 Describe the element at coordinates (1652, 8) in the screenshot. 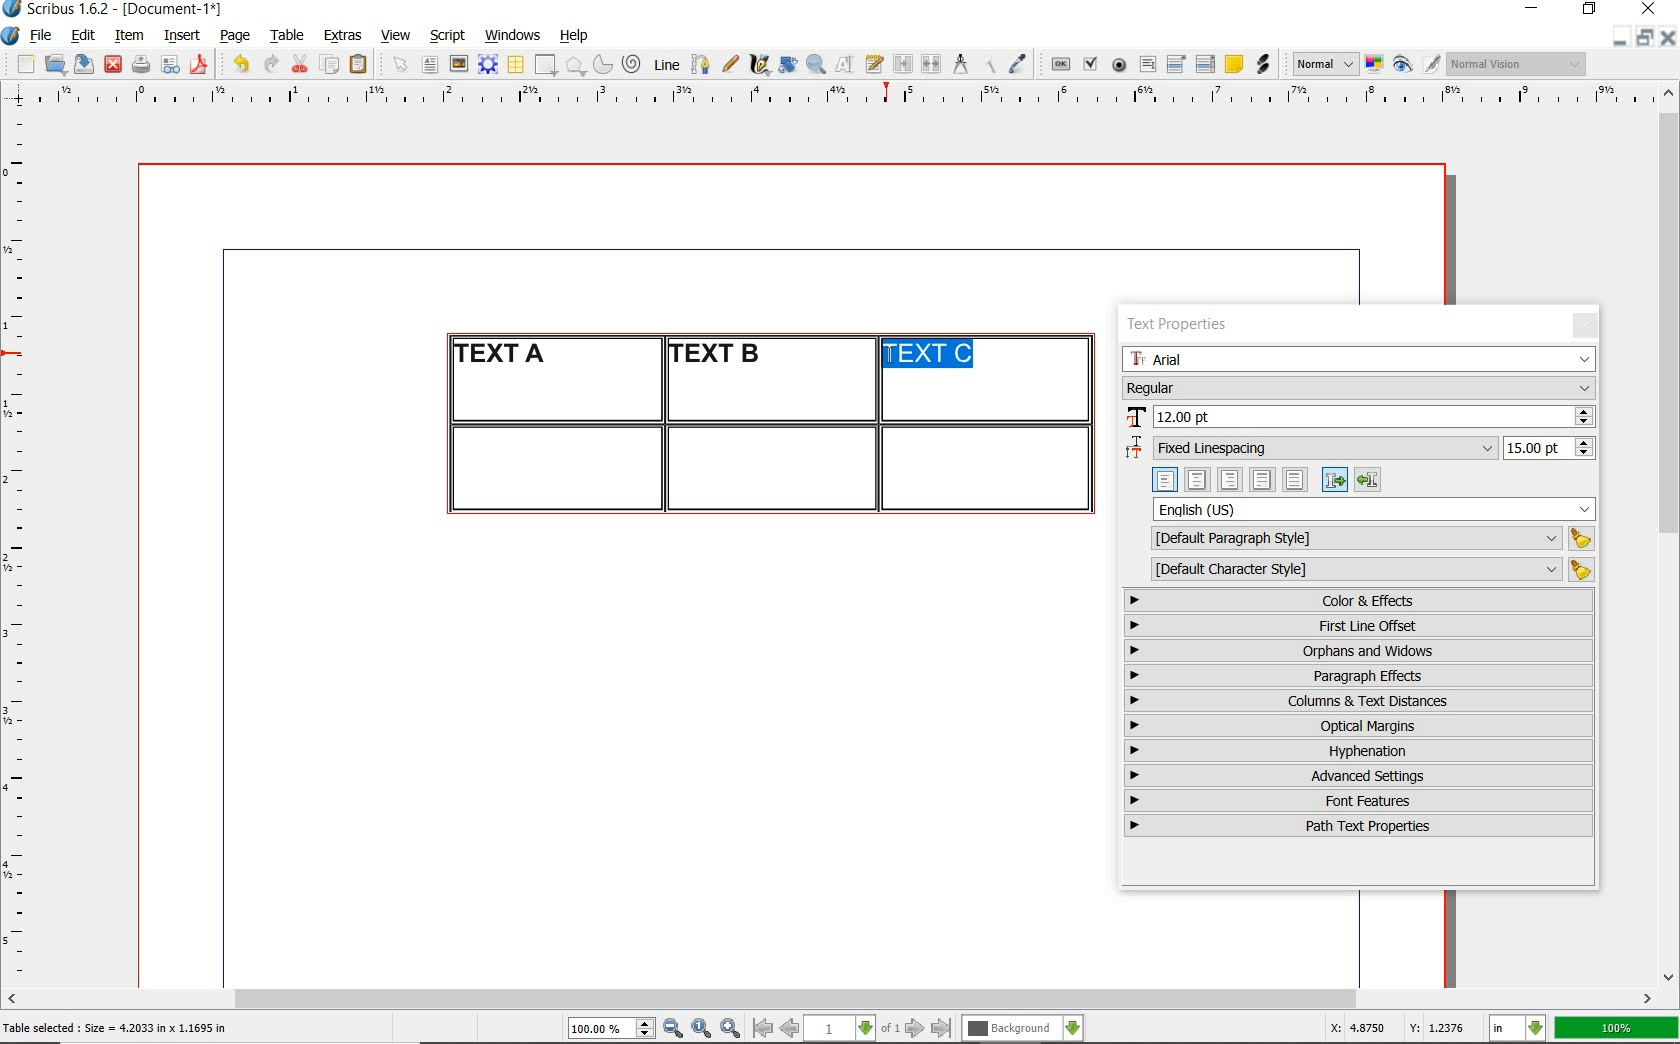

I see `close` at that location.